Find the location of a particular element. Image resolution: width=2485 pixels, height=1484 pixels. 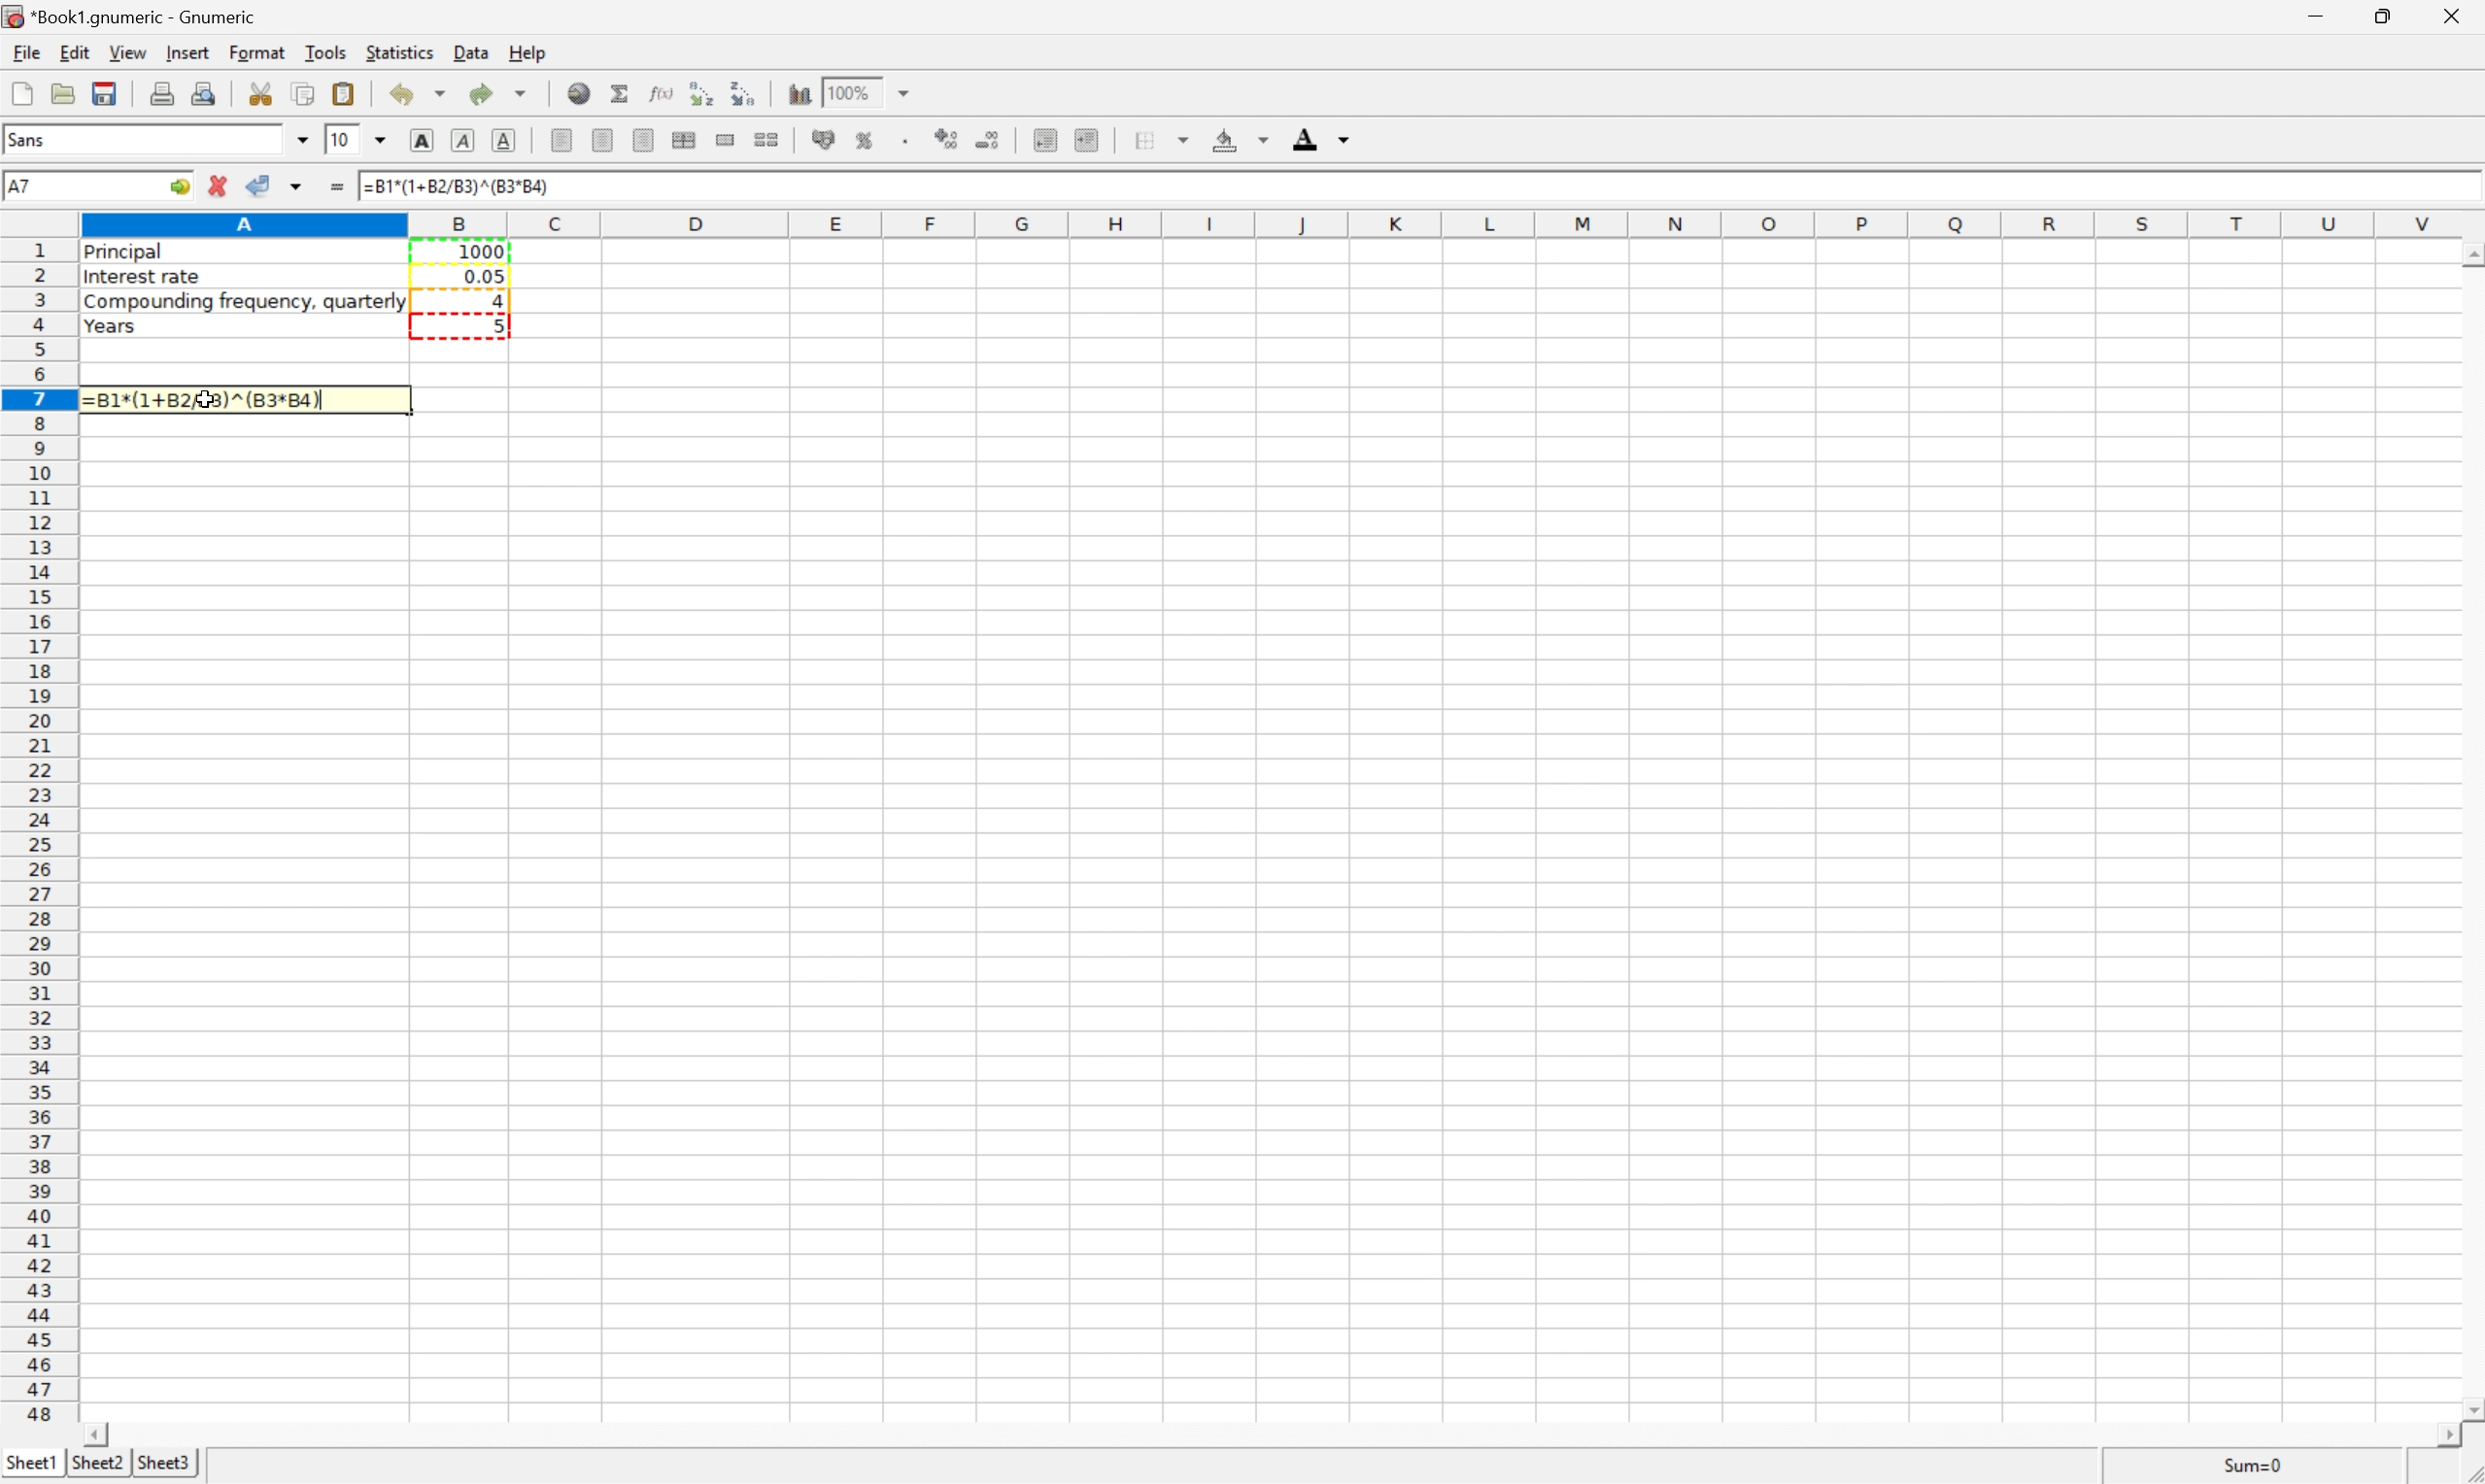

scroll left is located at coordinates (100, 1435).